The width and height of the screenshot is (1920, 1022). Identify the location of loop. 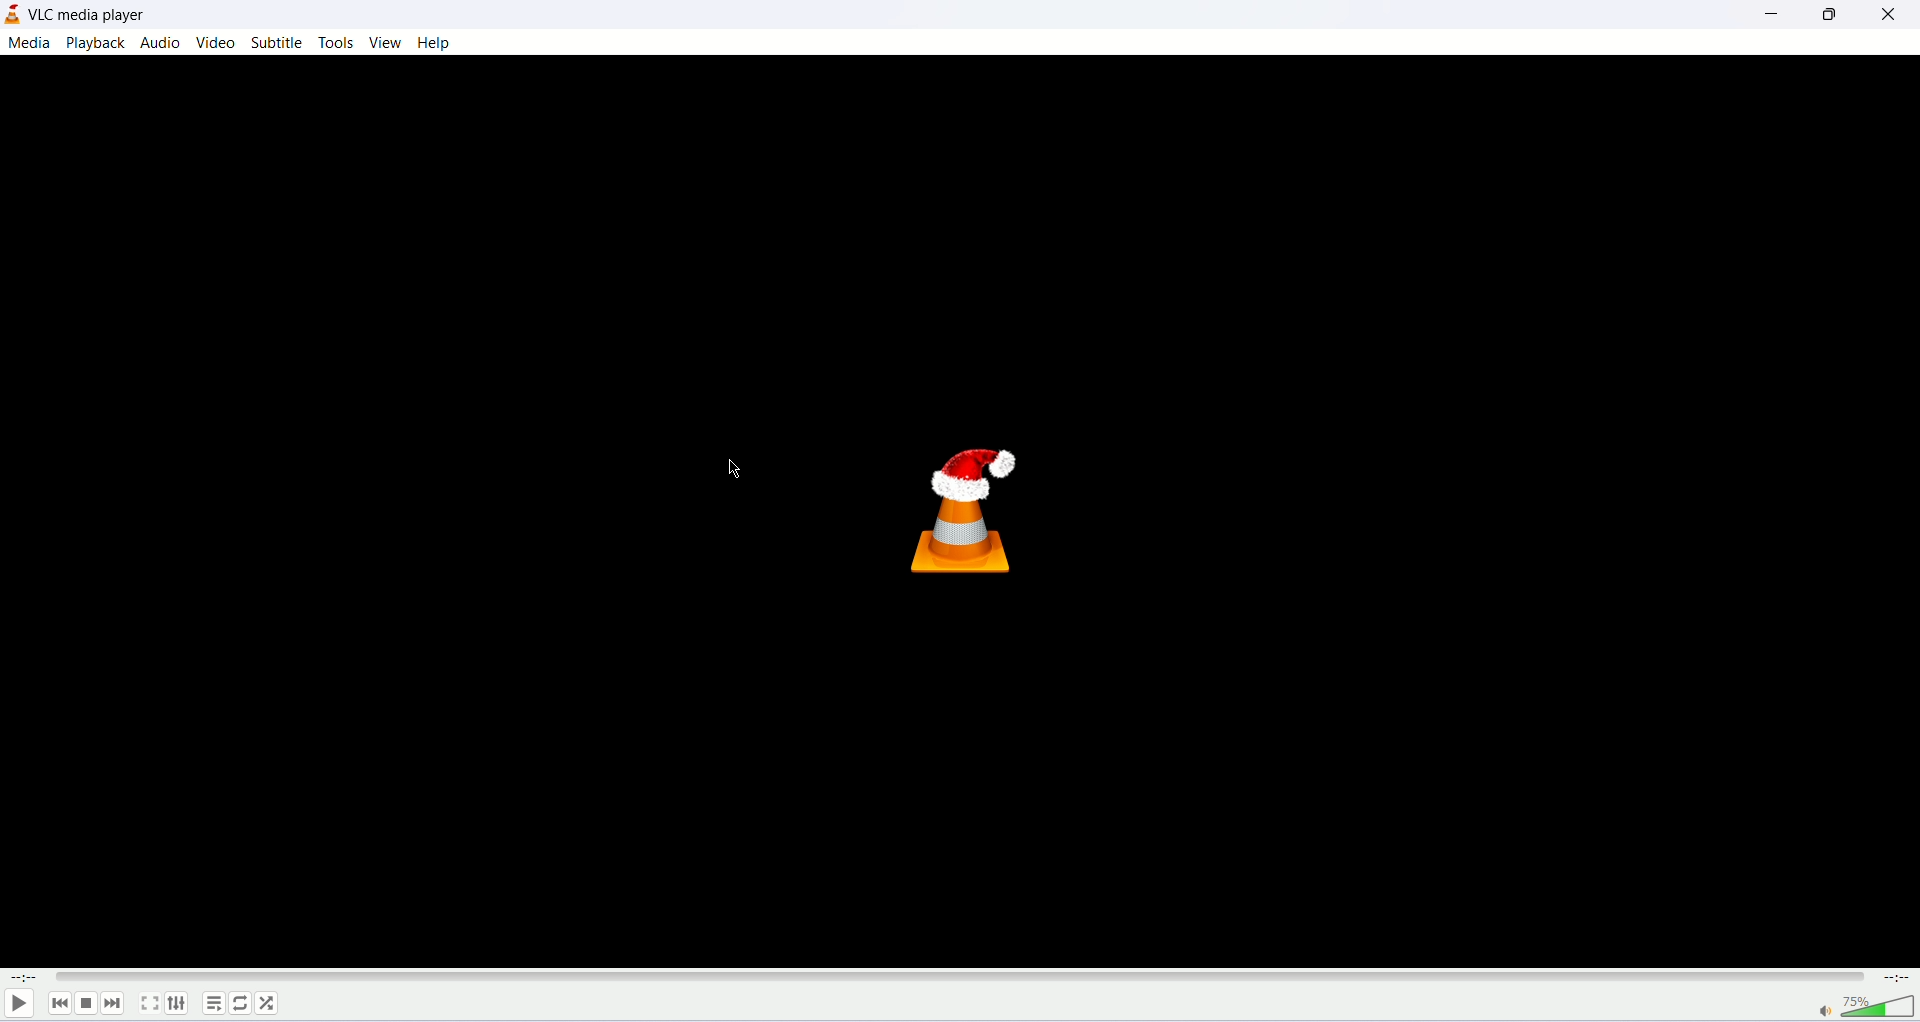
(241, 1003).